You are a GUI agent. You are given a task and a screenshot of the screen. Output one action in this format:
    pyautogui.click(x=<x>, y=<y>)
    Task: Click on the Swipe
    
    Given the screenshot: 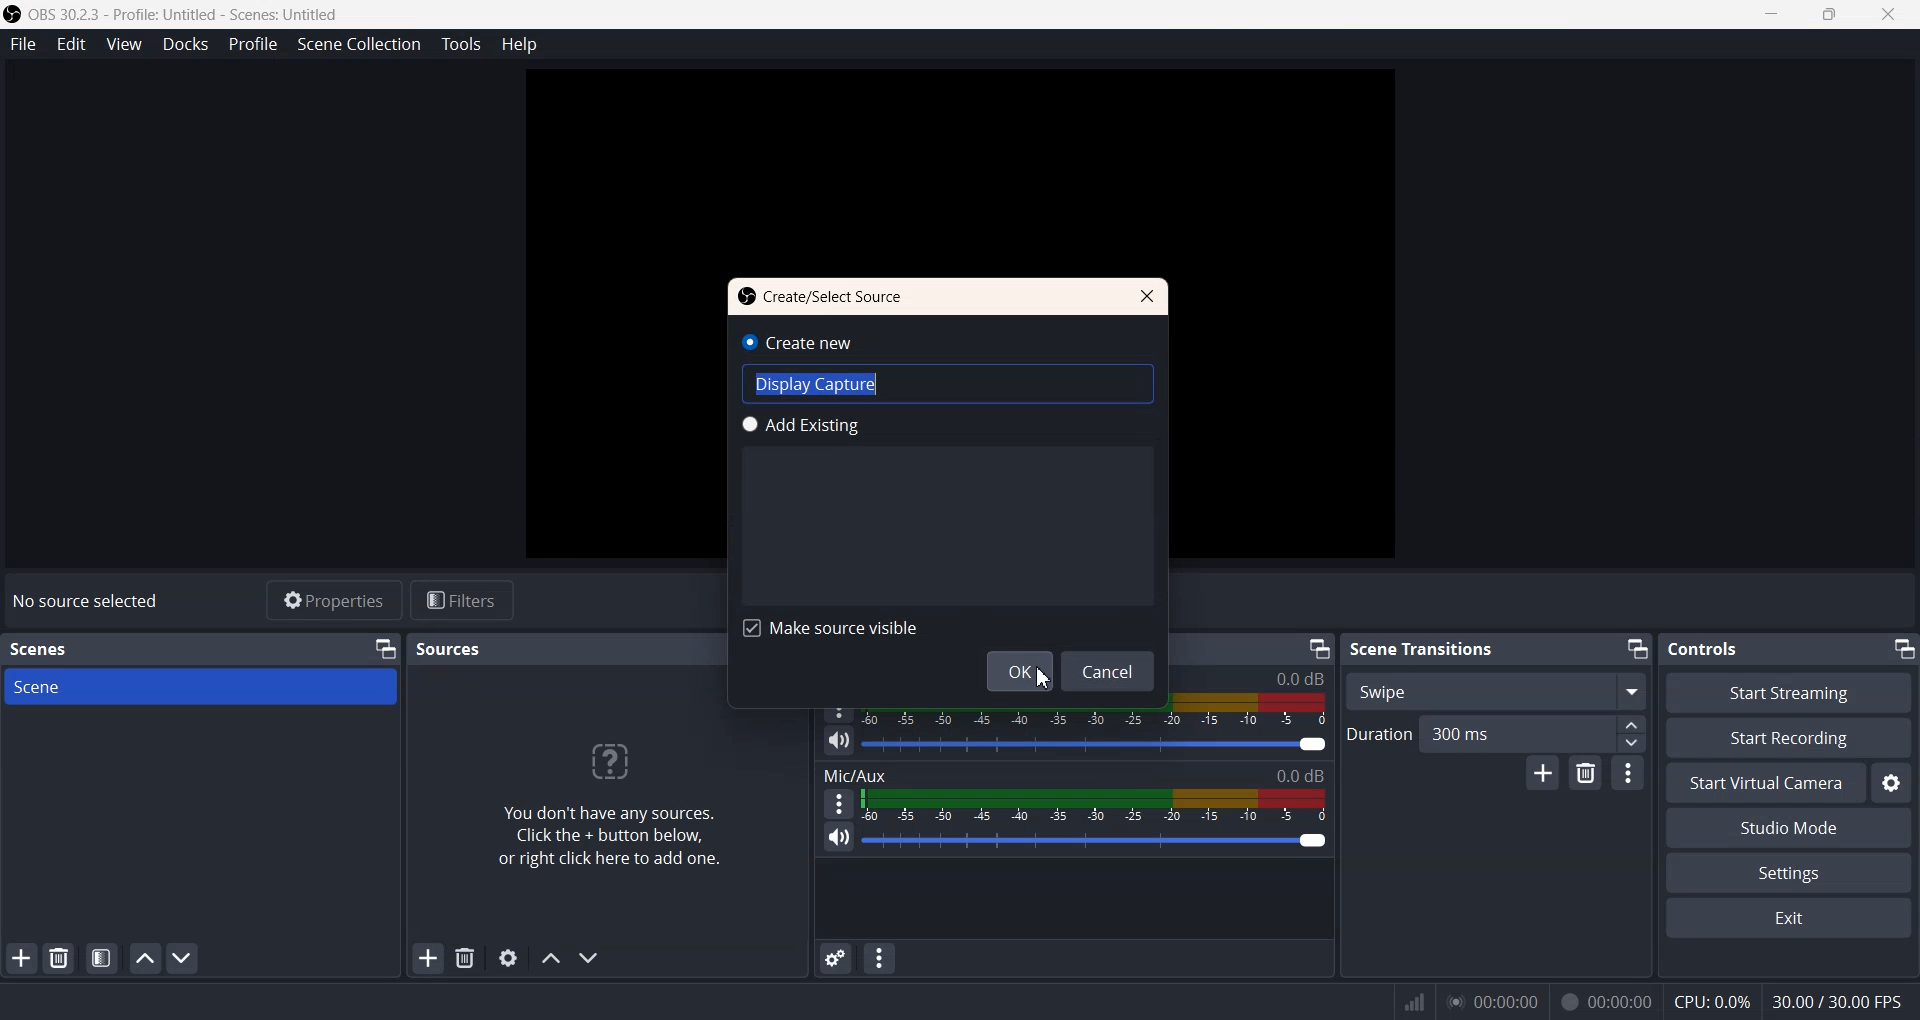 What is the action you would take?
    pyautogui.click(x=1497, y=690)
    